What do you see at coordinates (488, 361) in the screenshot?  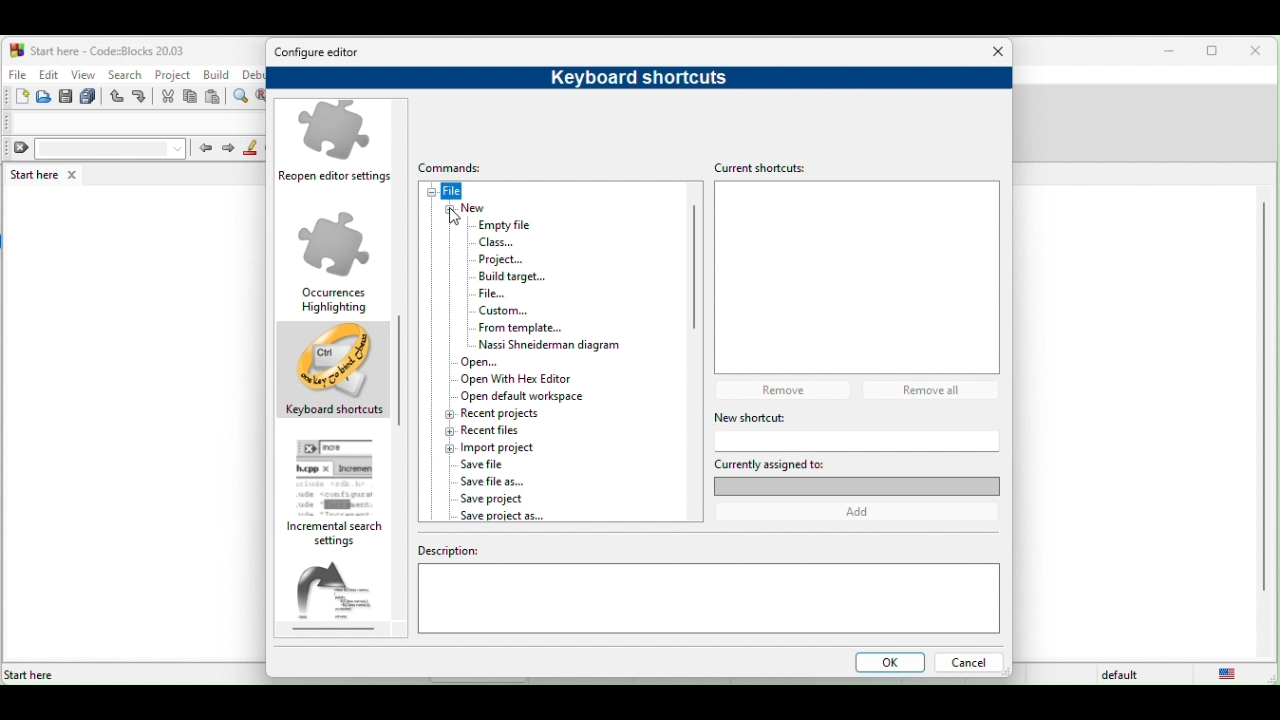 I see `open` at bounding box center [488, 361].